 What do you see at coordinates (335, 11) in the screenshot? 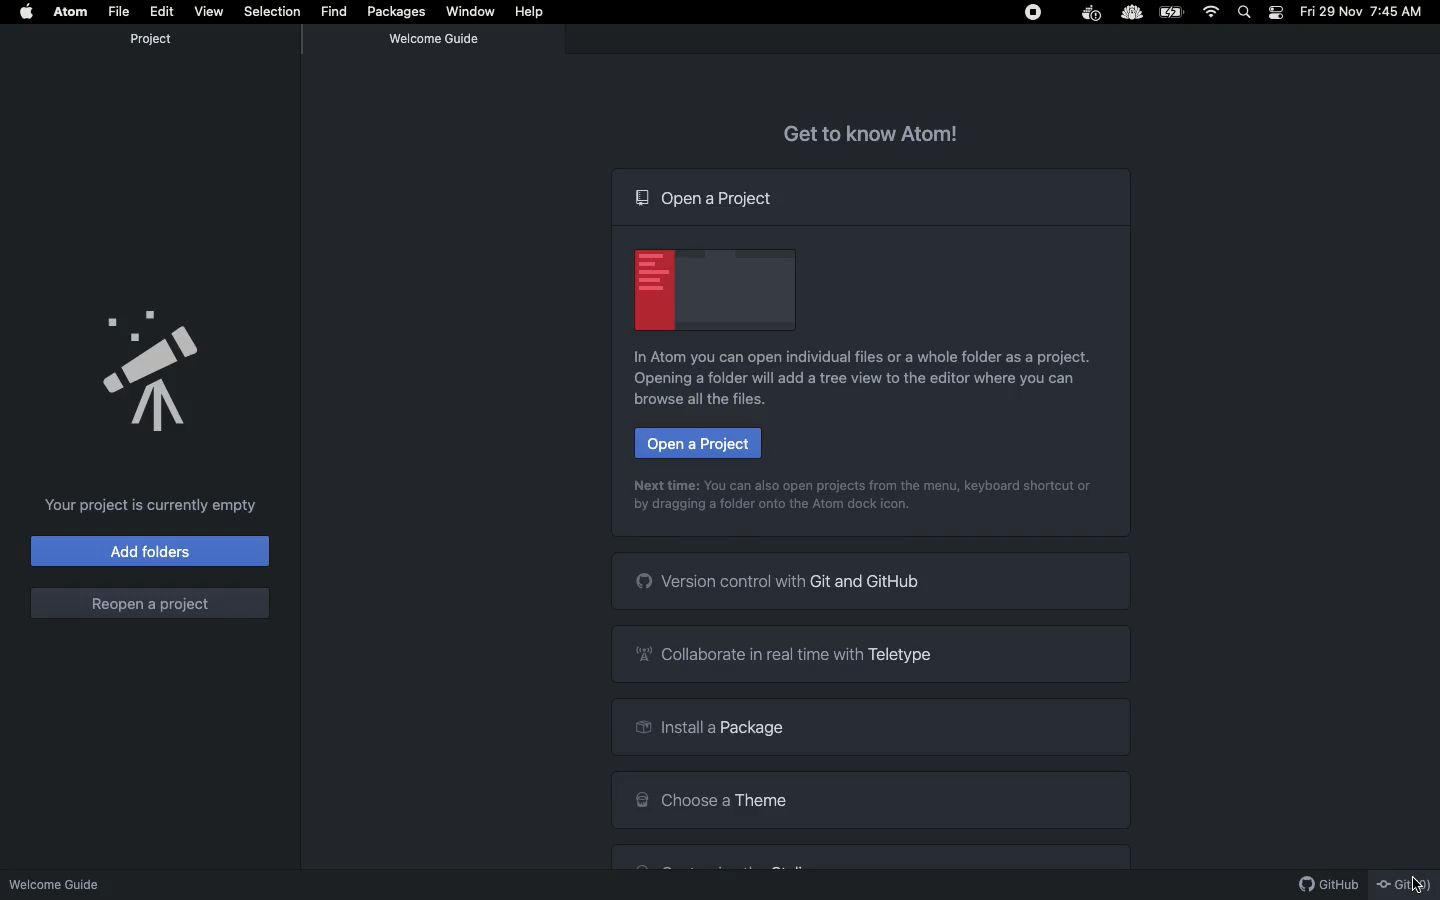
I see `Find` at bounding box center [335, 11].